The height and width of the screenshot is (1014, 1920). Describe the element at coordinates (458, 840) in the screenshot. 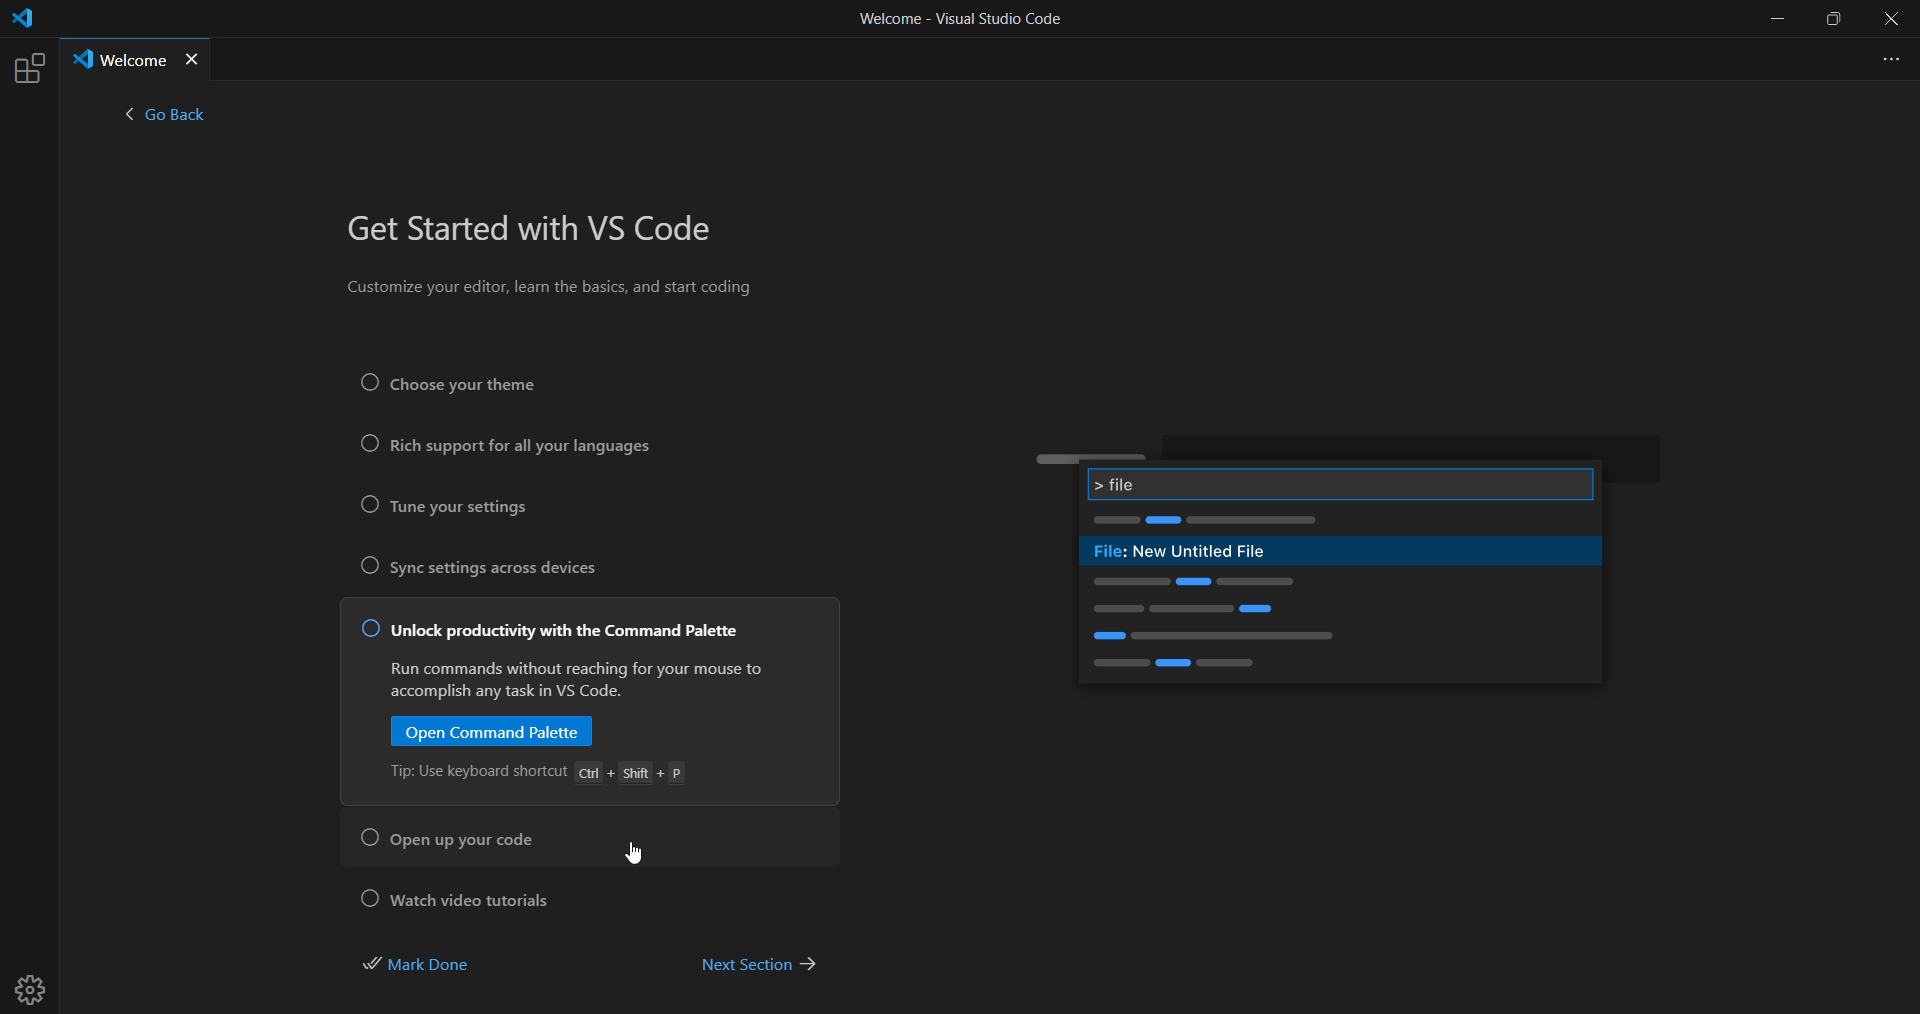

I see `open up your code` at that location.